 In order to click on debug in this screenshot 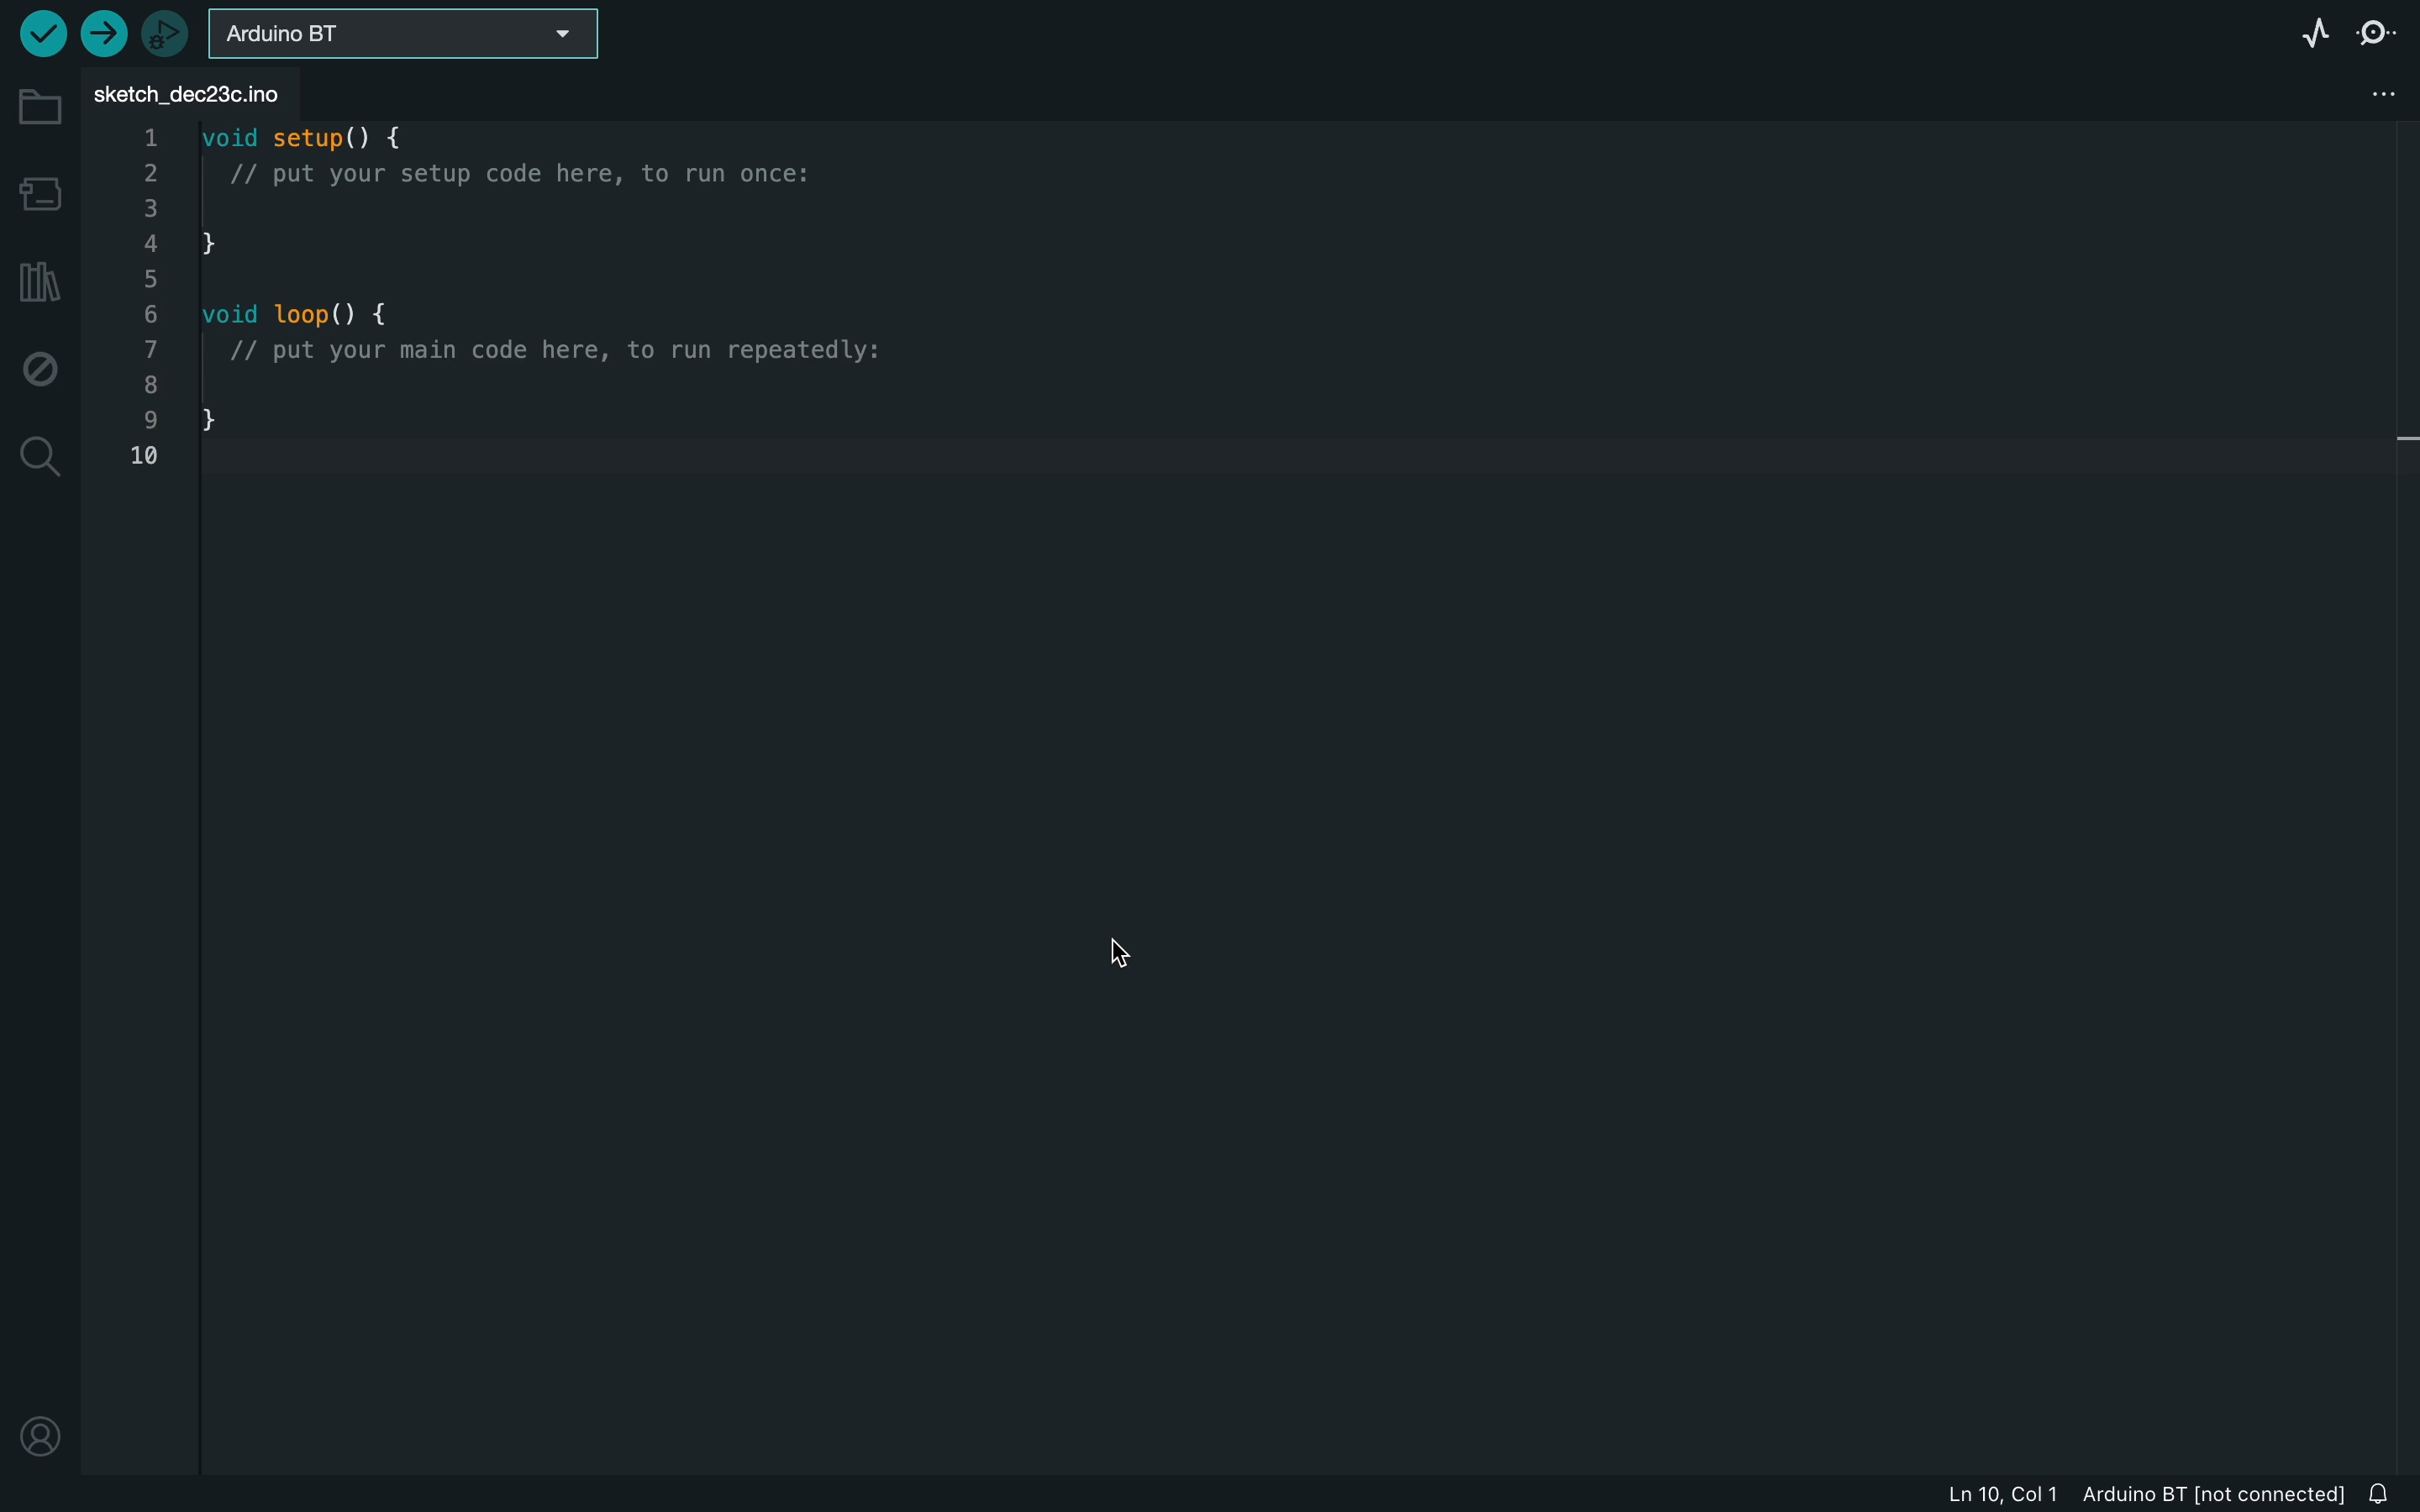, I will do `click(38, 372)`.